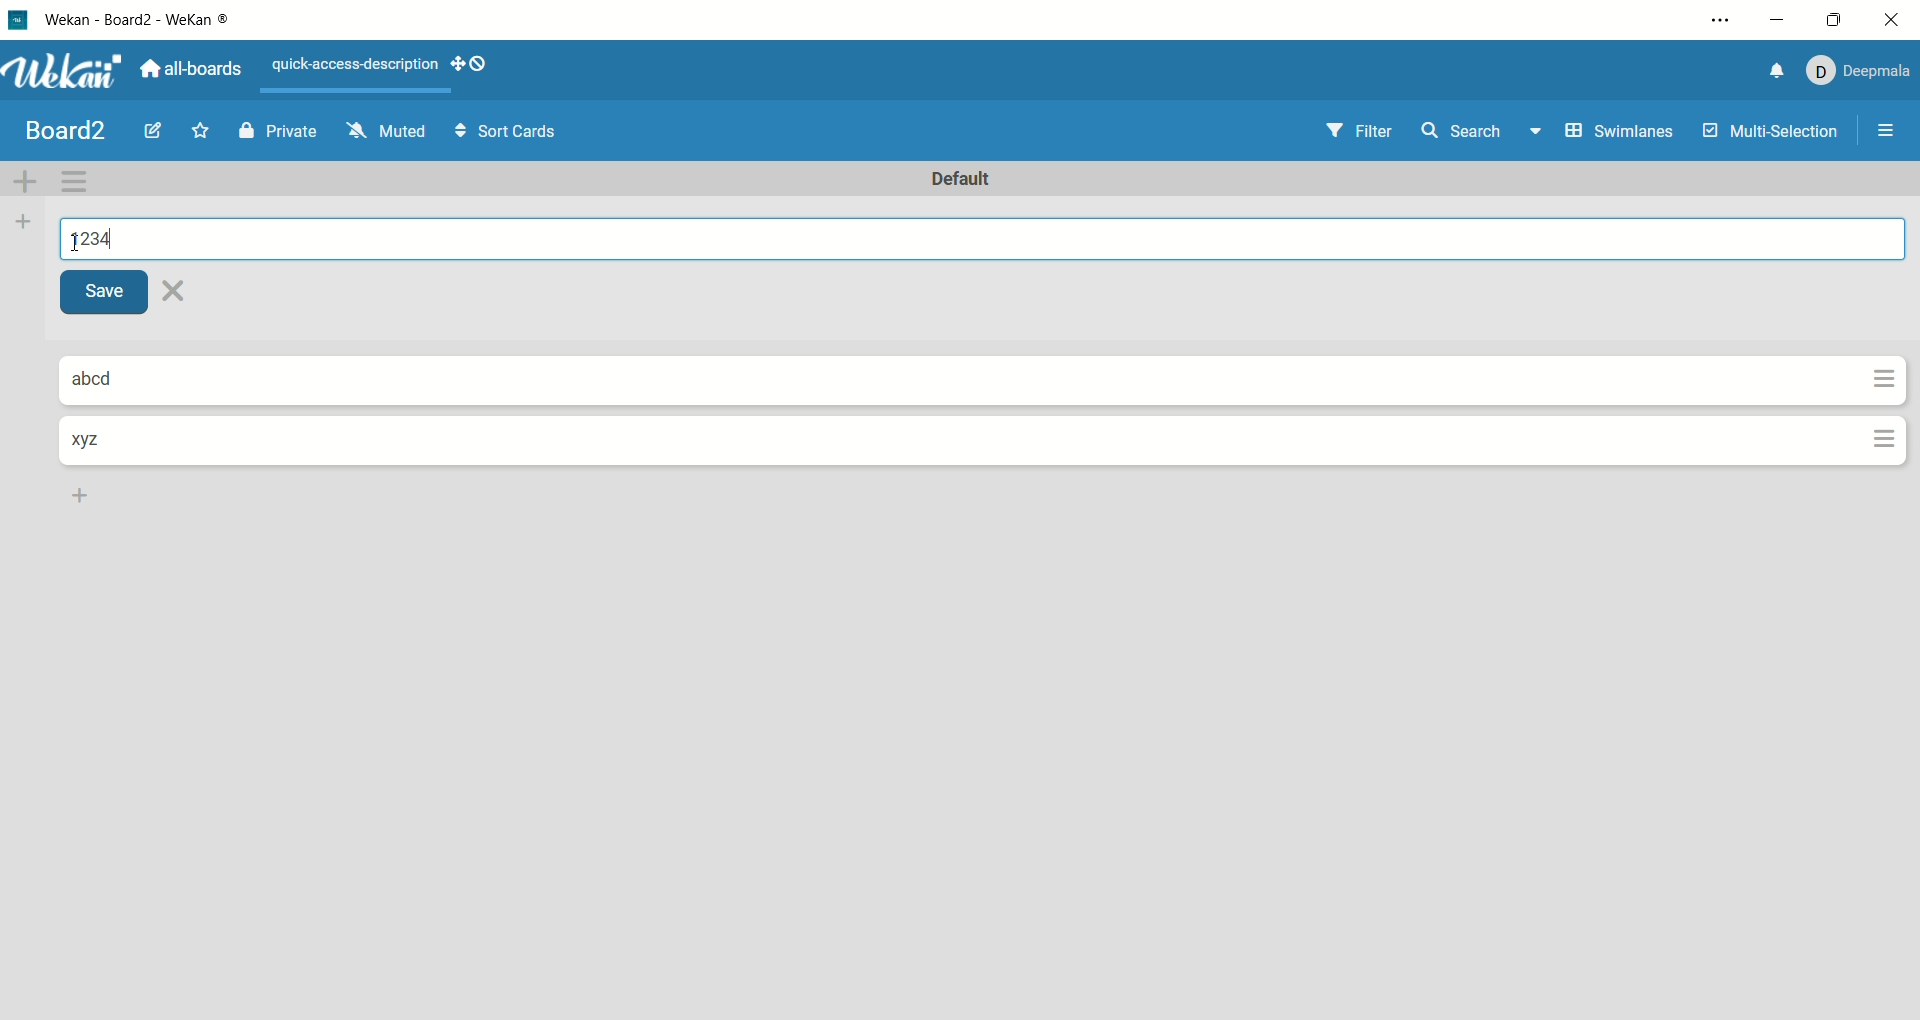 This screenshot has height=1020, width=1920. Describe the element at coordinates (452, 63) in the screenshot. I see `show-desktp-drag-handles` at that location.